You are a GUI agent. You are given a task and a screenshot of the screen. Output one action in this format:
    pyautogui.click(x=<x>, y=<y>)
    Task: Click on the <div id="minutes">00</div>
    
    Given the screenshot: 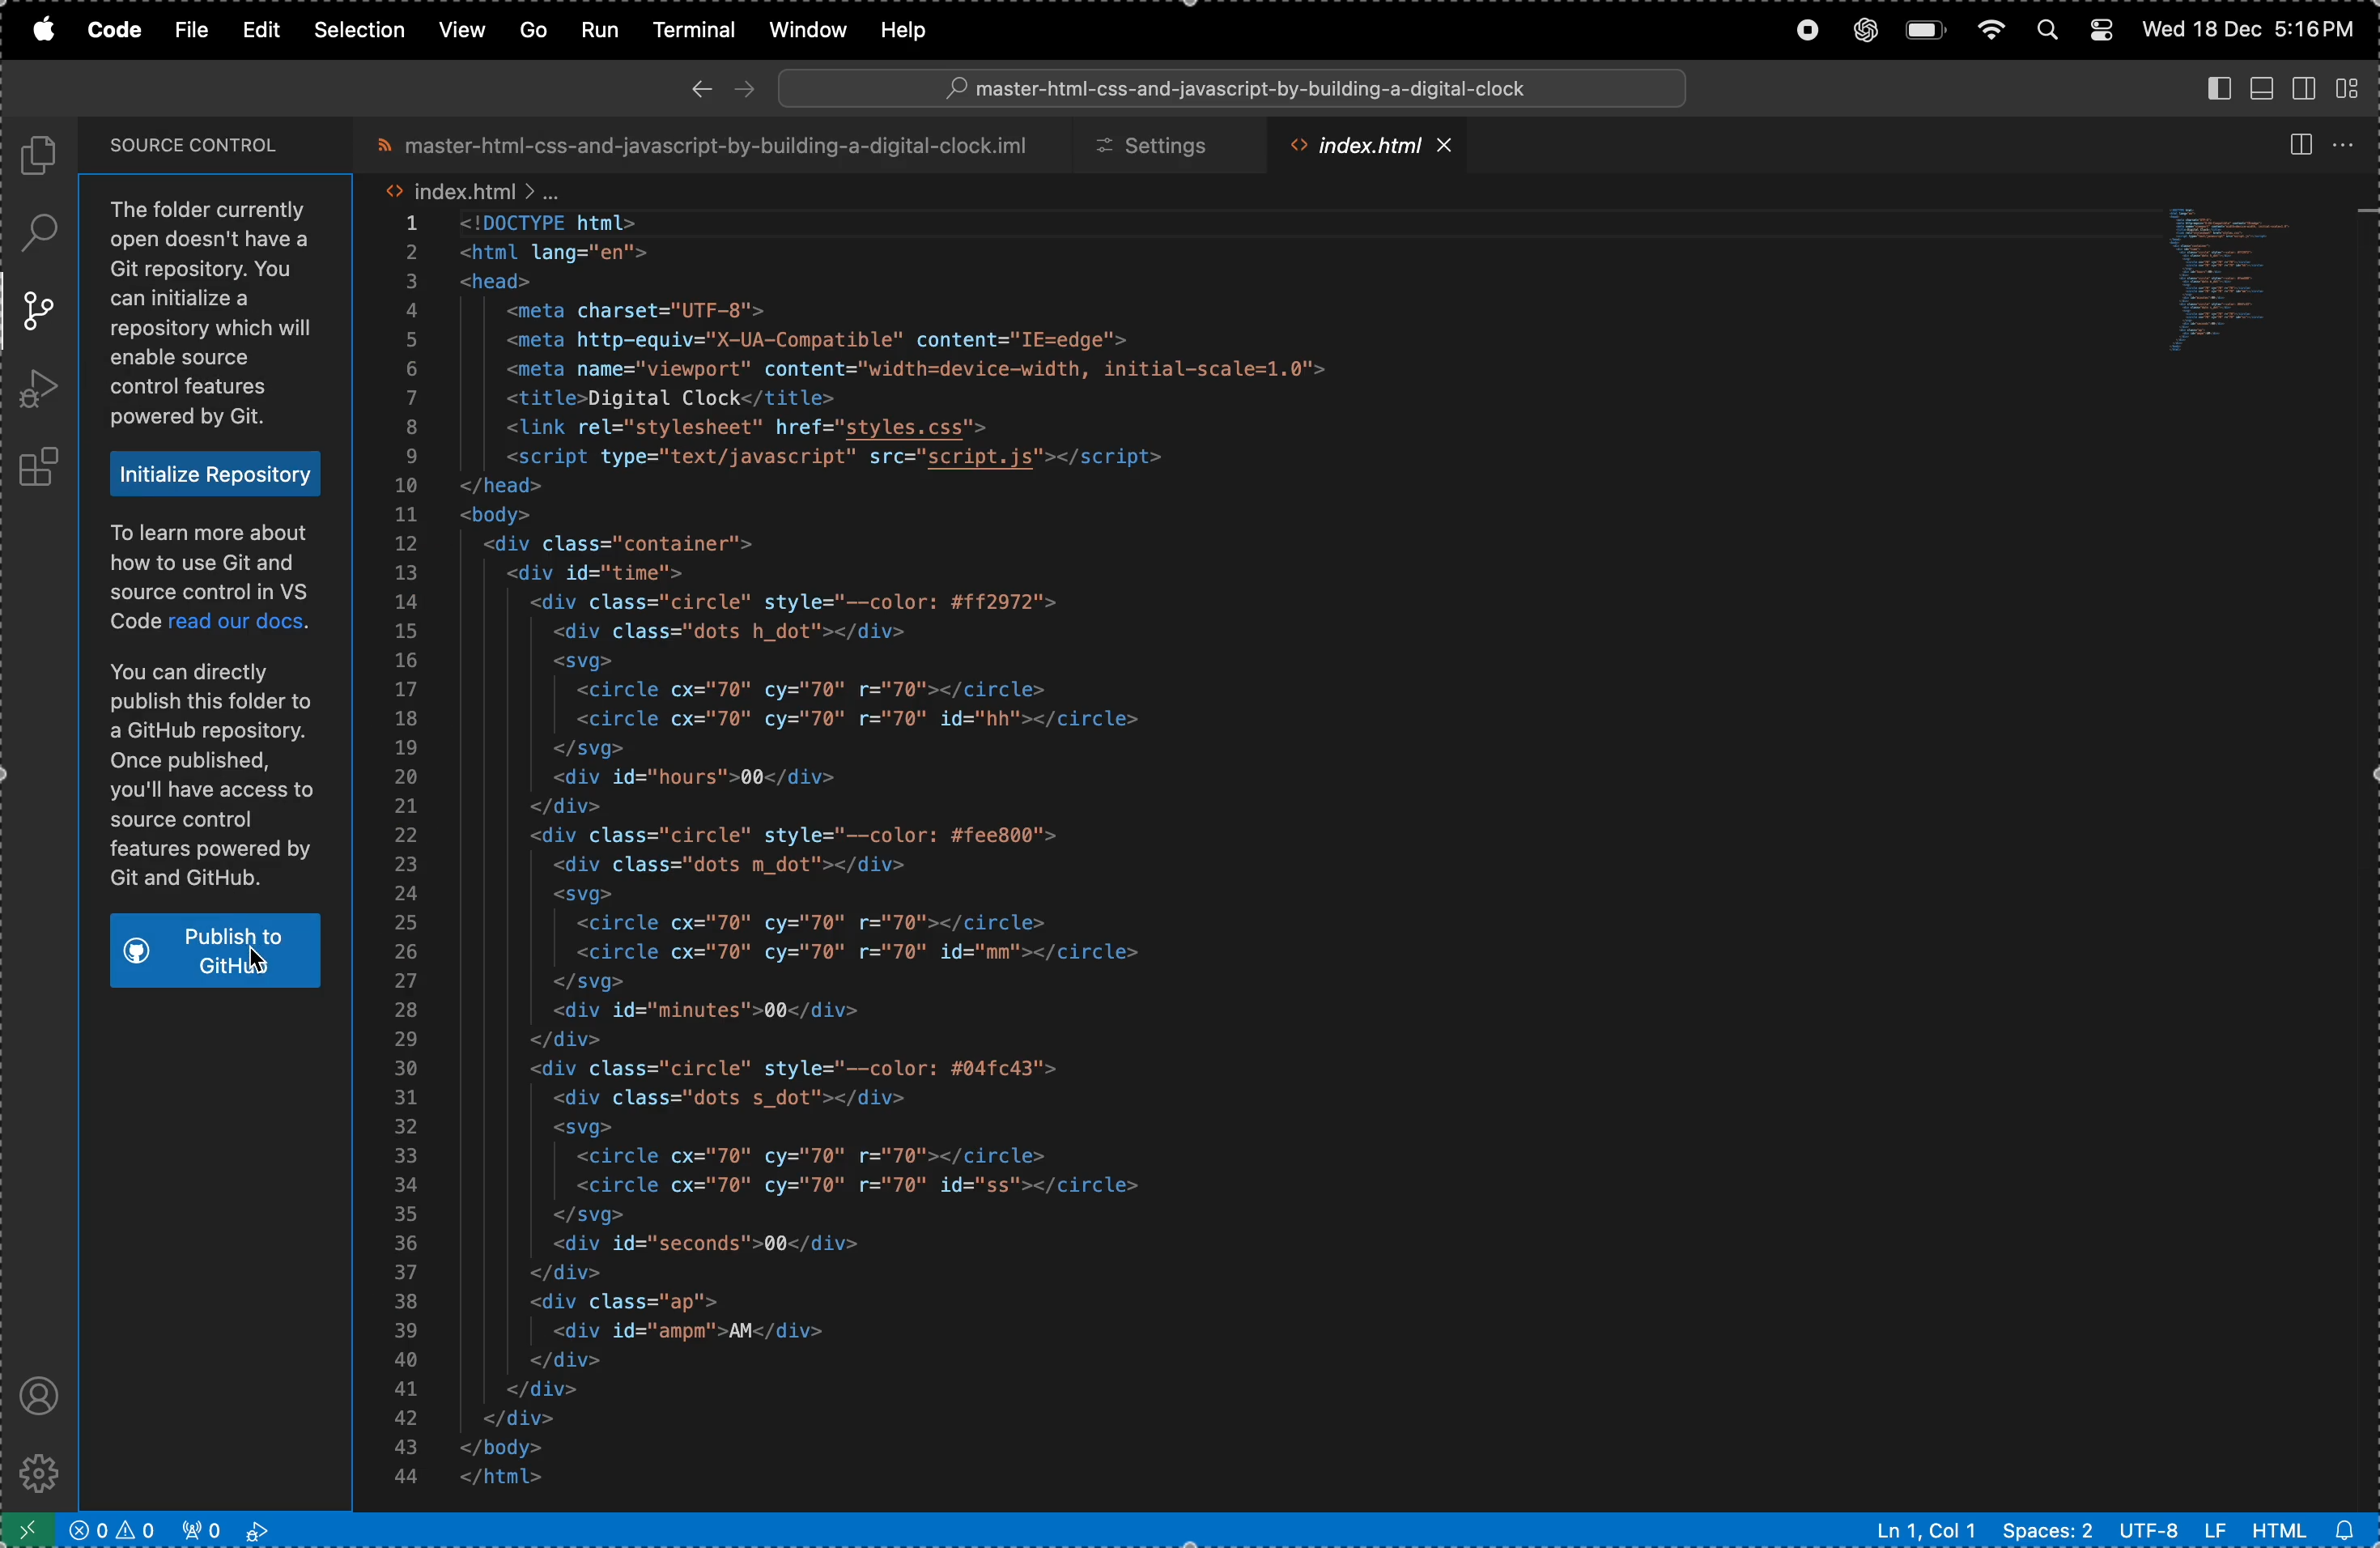 What is the action you would take?
    pyautogui.click(x=720, y=1011)
    